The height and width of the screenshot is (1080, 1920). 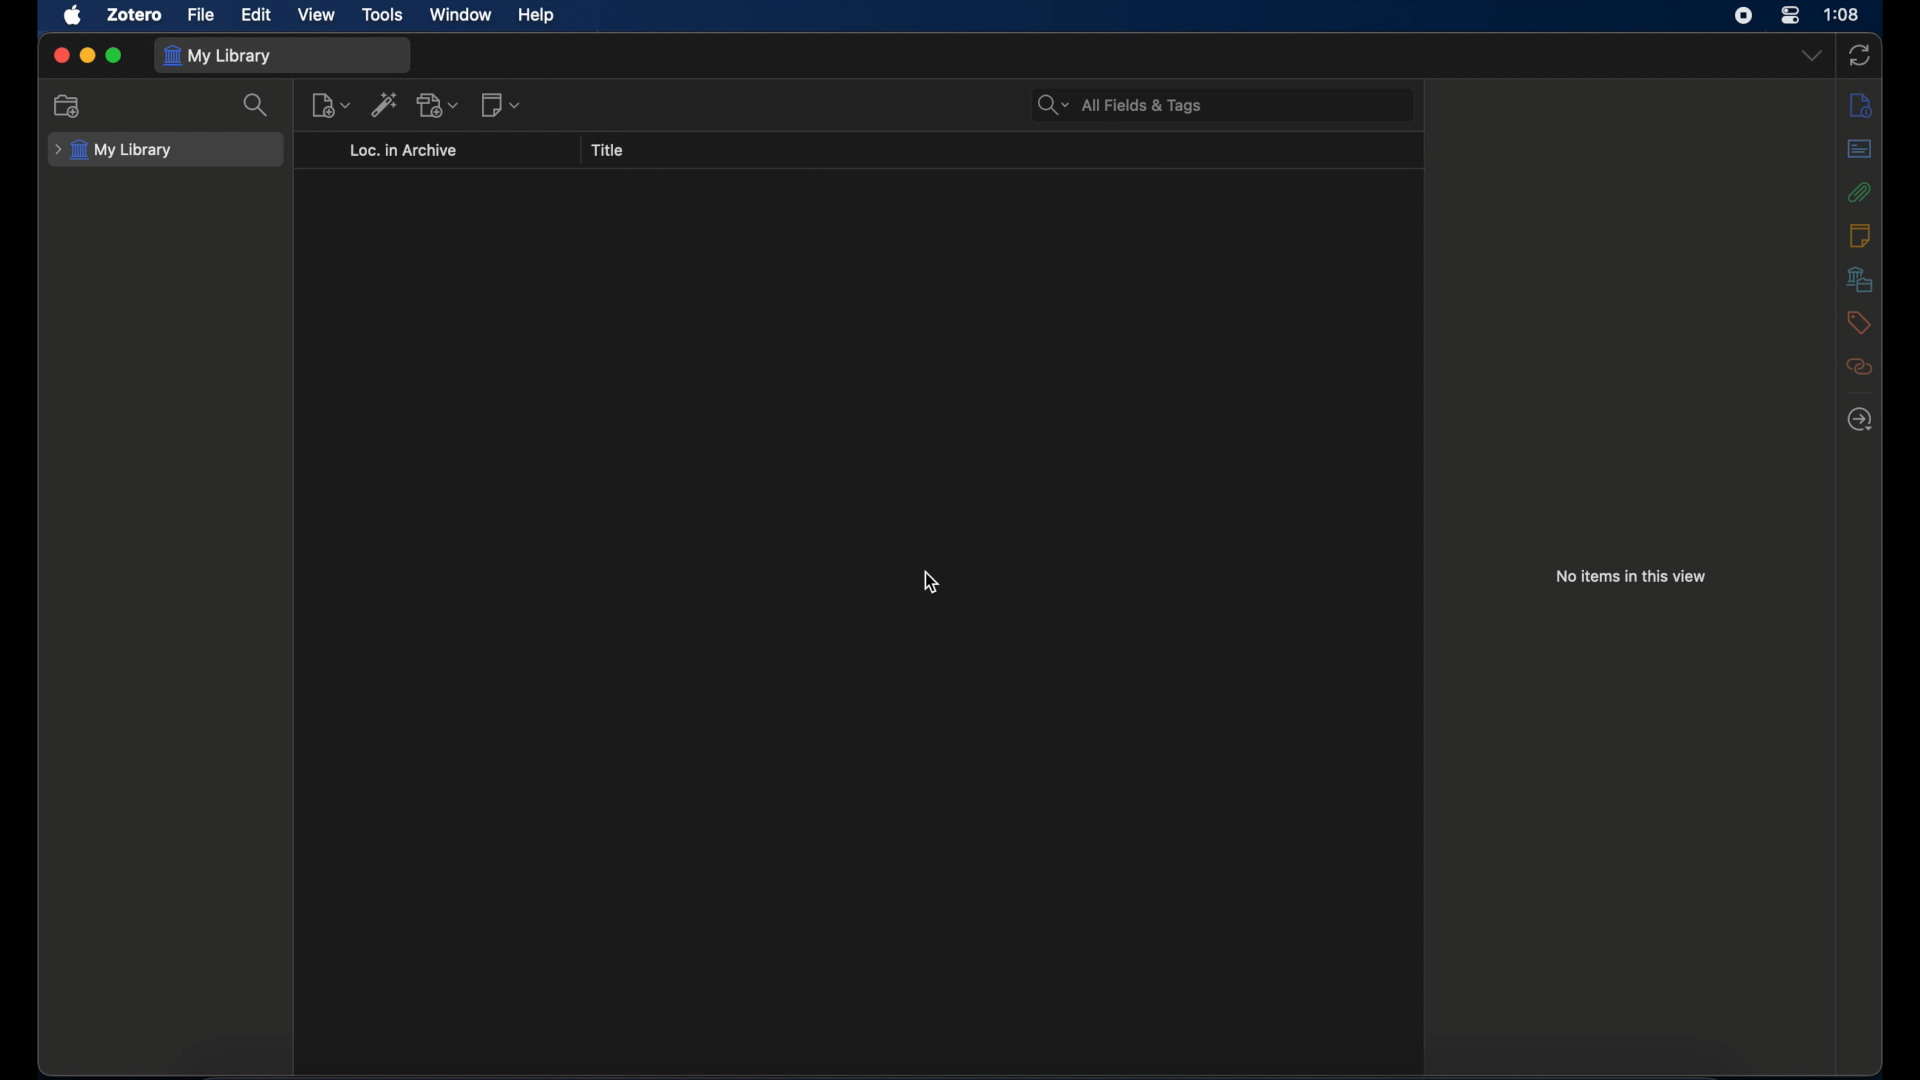 What do you see at coordinates (114, 151) in the screenshot?
I see `my library` at bounding box center [114, 151].